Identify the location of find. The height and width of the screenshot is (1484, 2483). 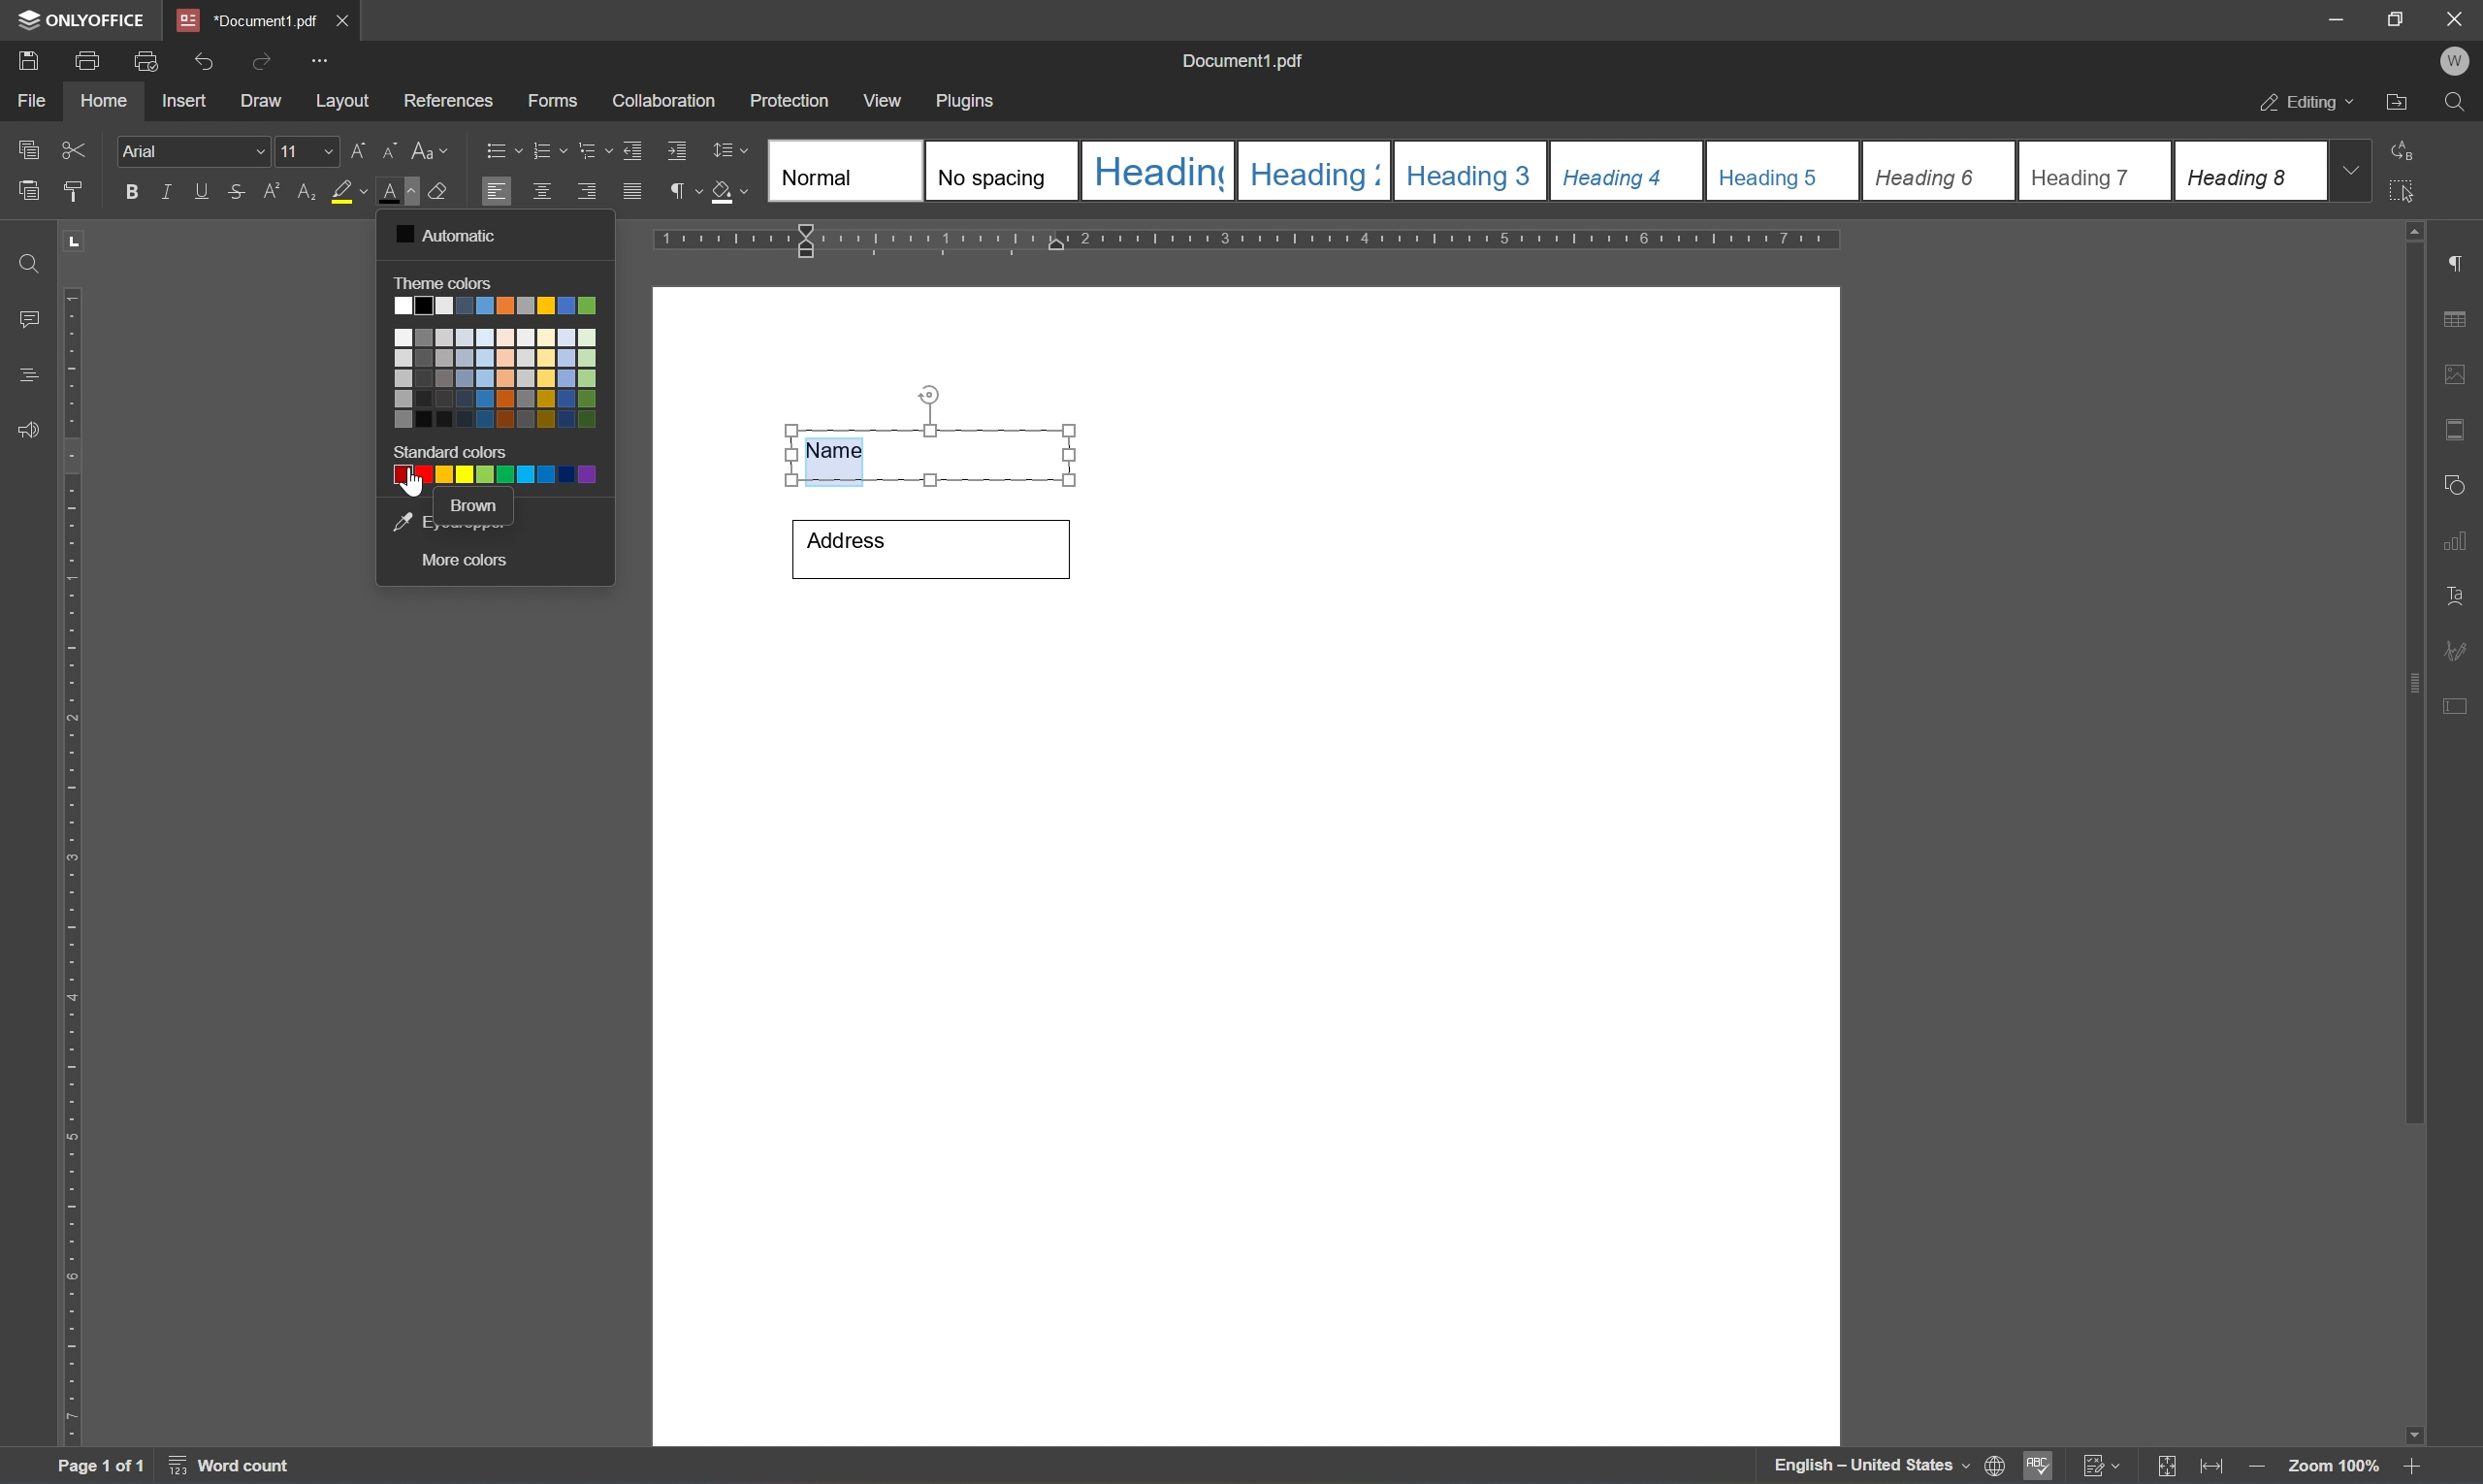
(22, 259).